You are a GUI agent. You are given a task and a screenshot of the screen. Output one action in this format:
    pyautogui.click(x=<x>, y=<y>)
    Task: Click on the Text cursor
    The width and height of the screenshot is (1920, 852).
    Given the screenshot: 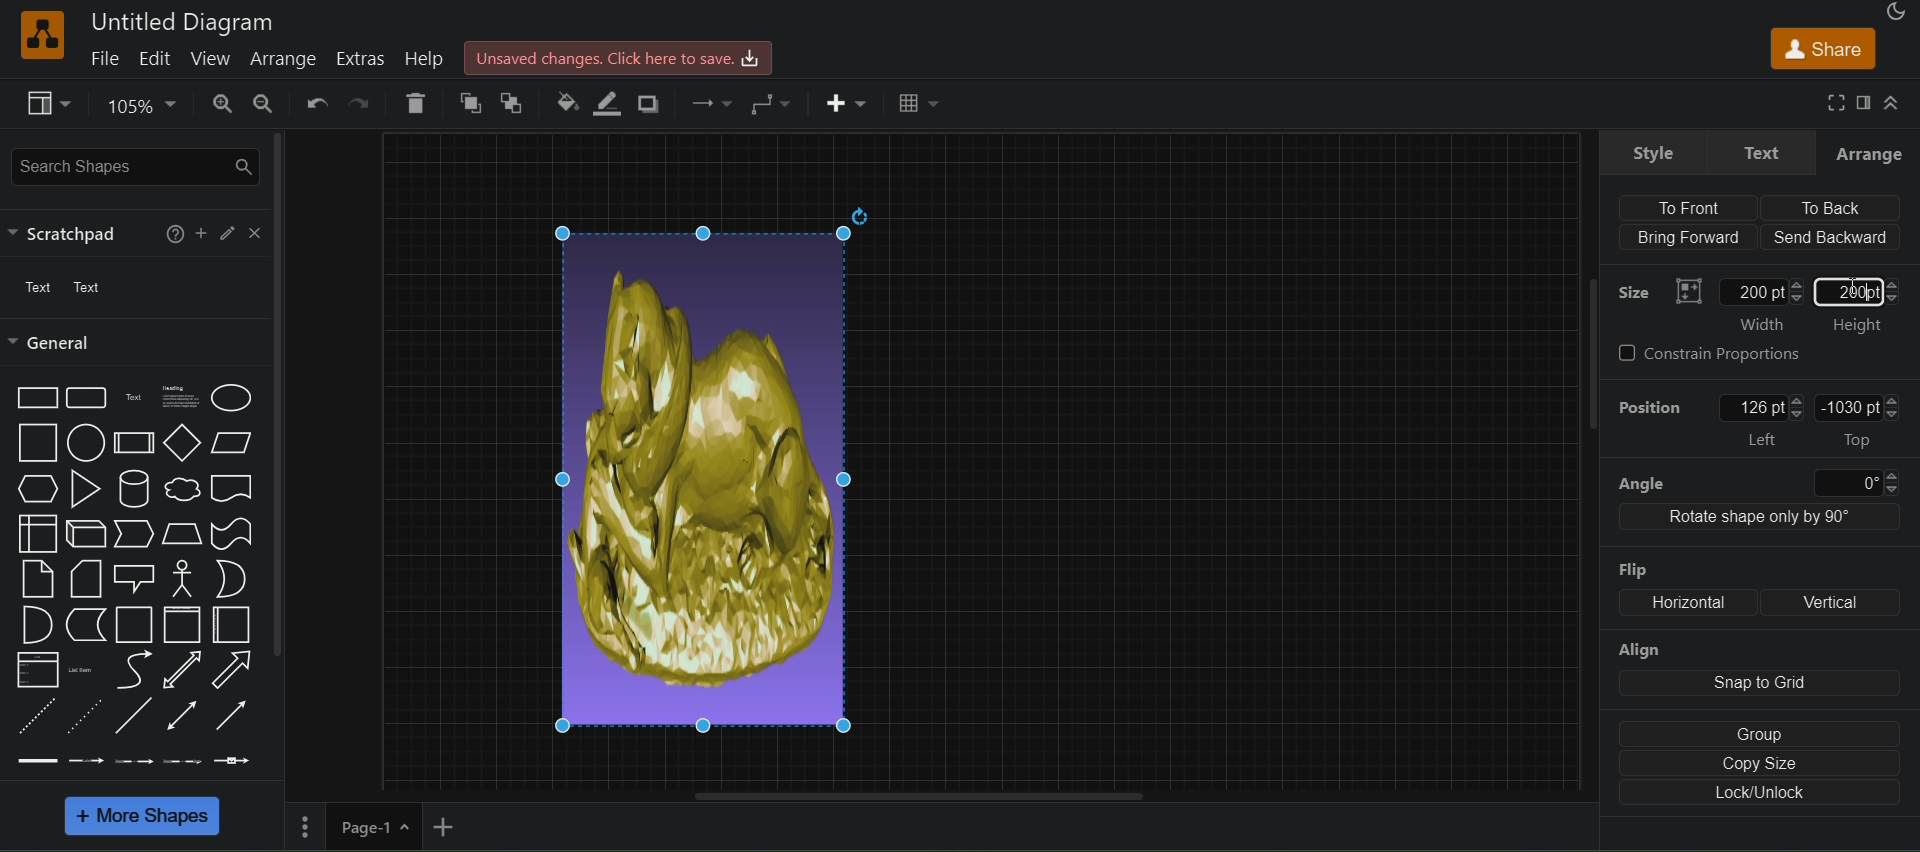 What is the action you would take?
    pyautogui.click(x=1853, y=279)
    